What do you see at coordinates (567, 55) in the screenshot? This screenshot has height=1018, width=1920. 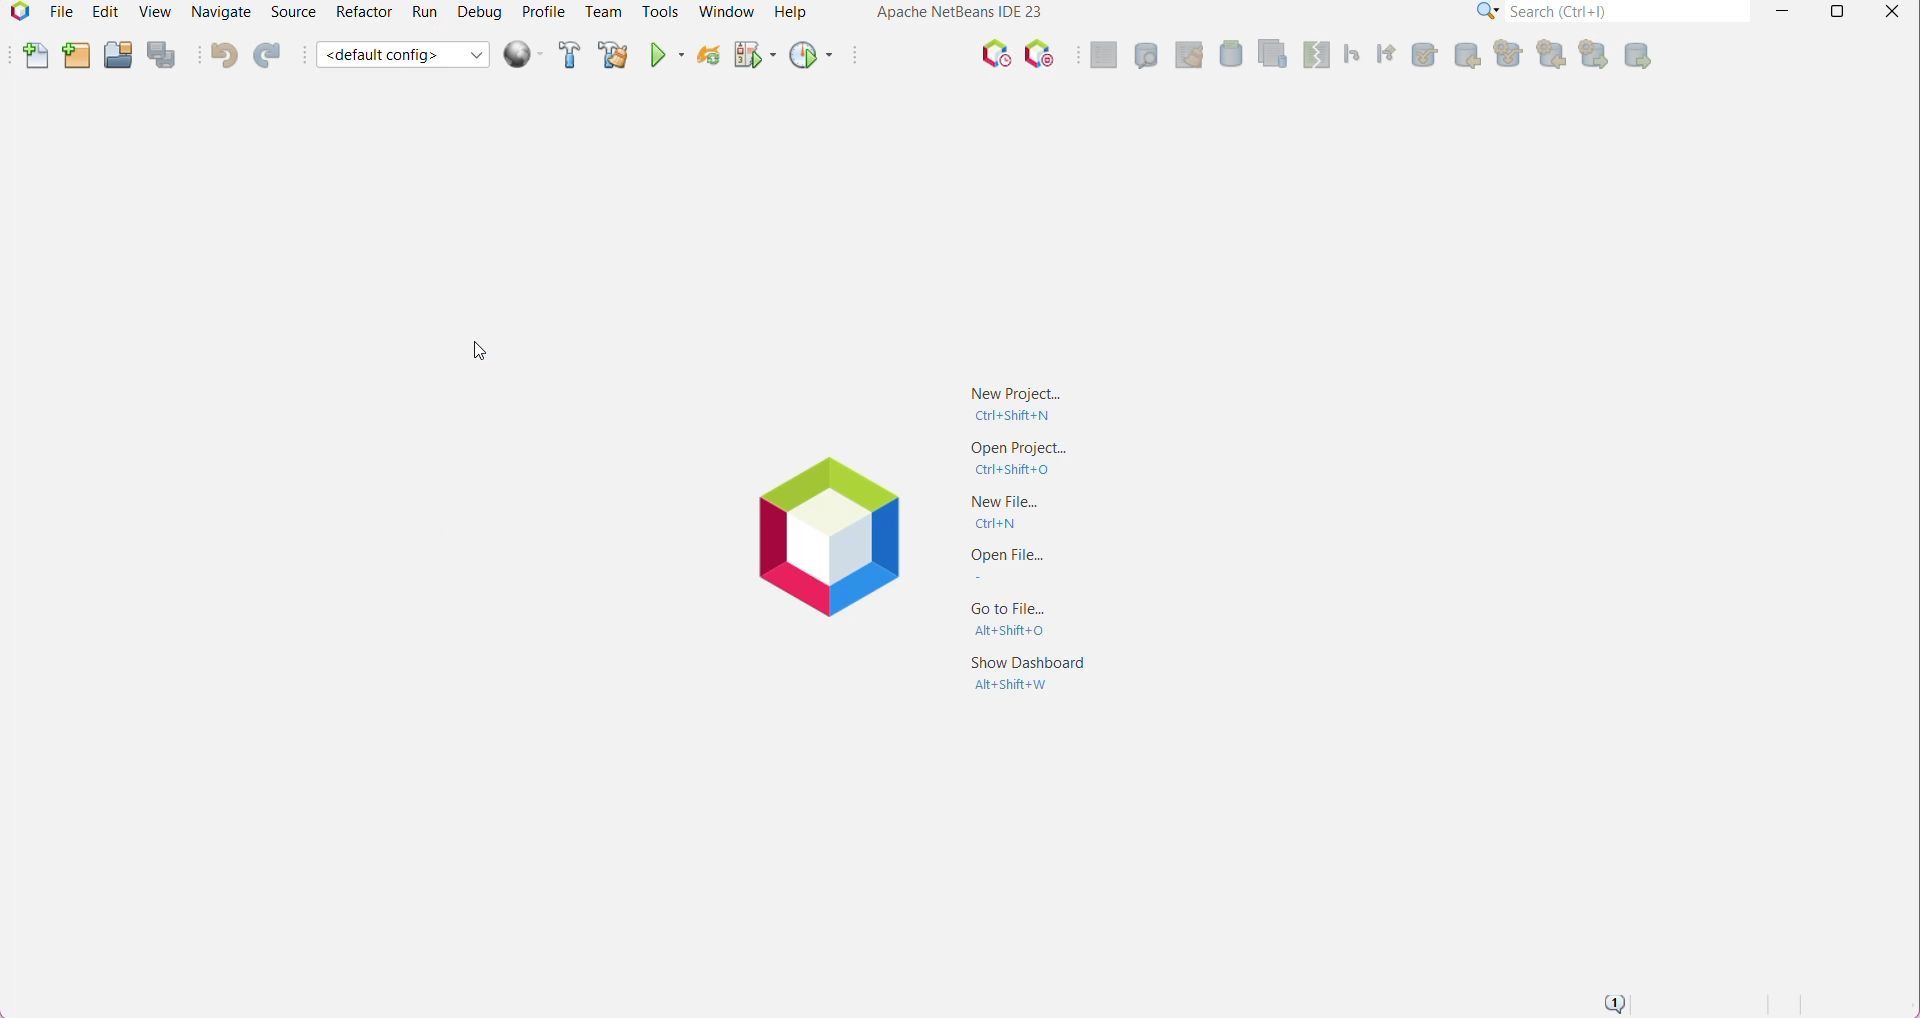 I see `Build Project` at bounding box center [567, 55].